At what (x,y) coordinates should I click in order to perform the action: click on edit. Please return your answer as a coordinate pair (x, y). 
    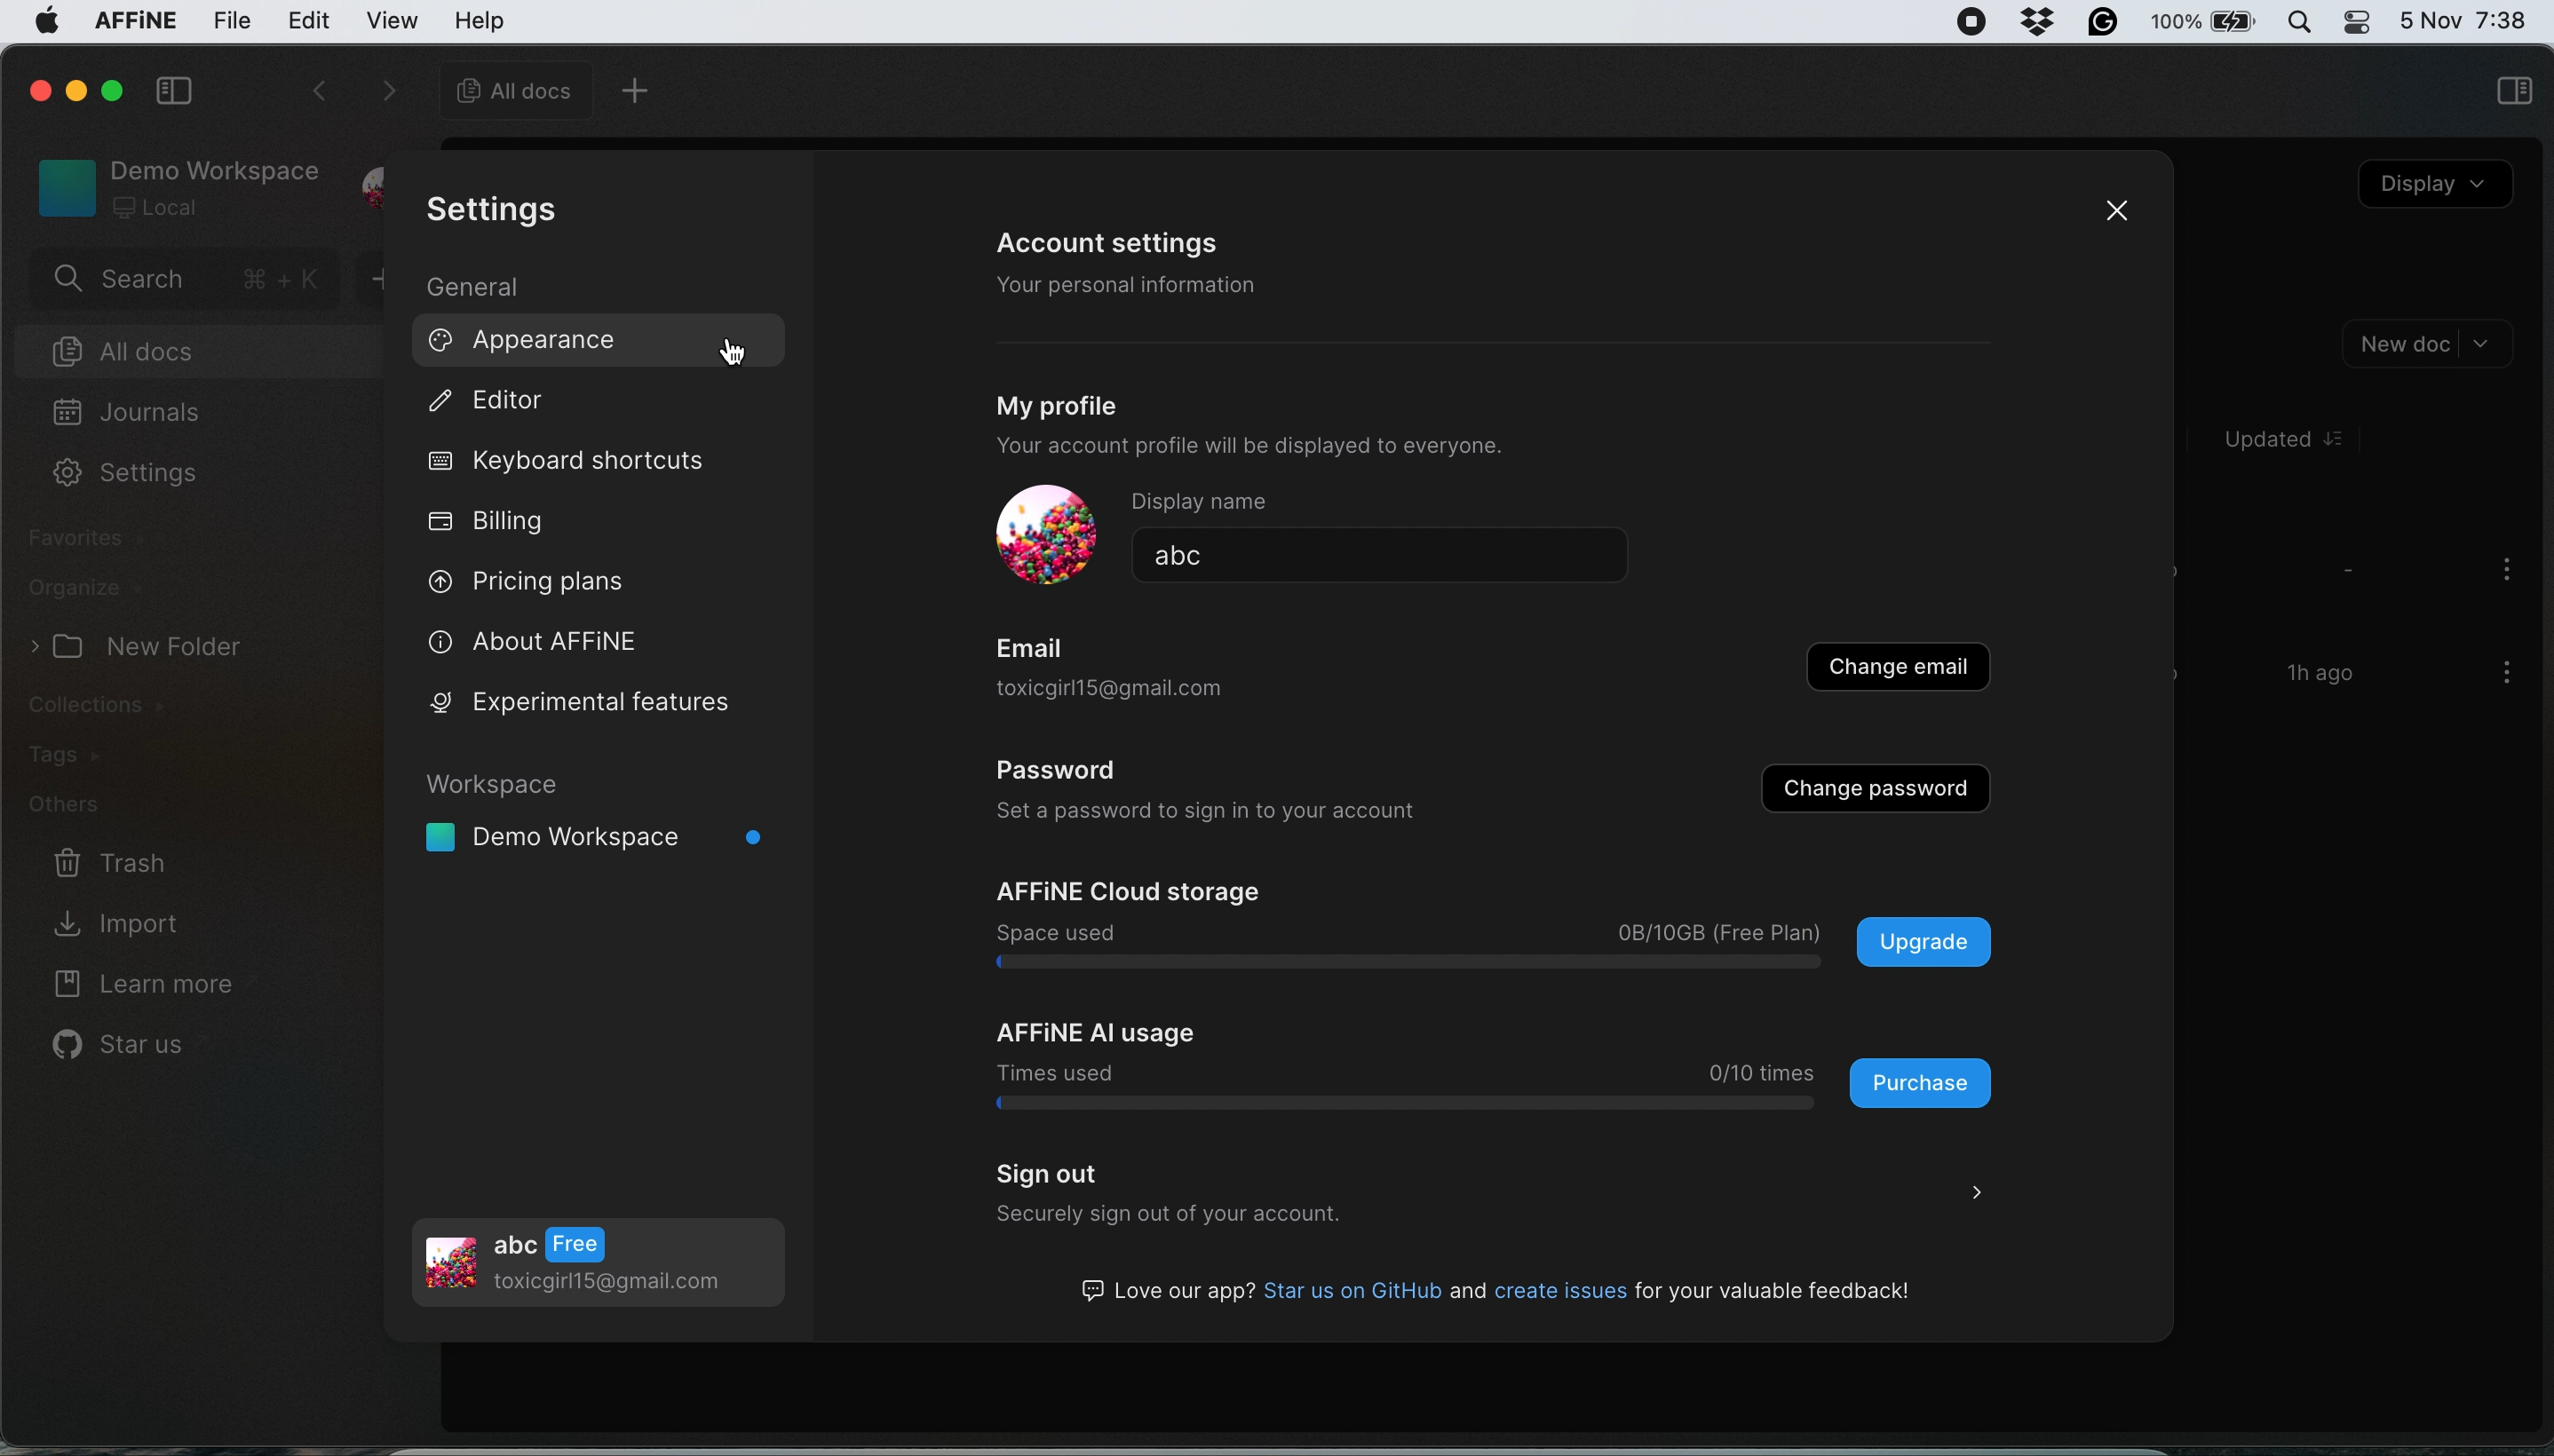
    Looking at the image, I should click on (309, 22).